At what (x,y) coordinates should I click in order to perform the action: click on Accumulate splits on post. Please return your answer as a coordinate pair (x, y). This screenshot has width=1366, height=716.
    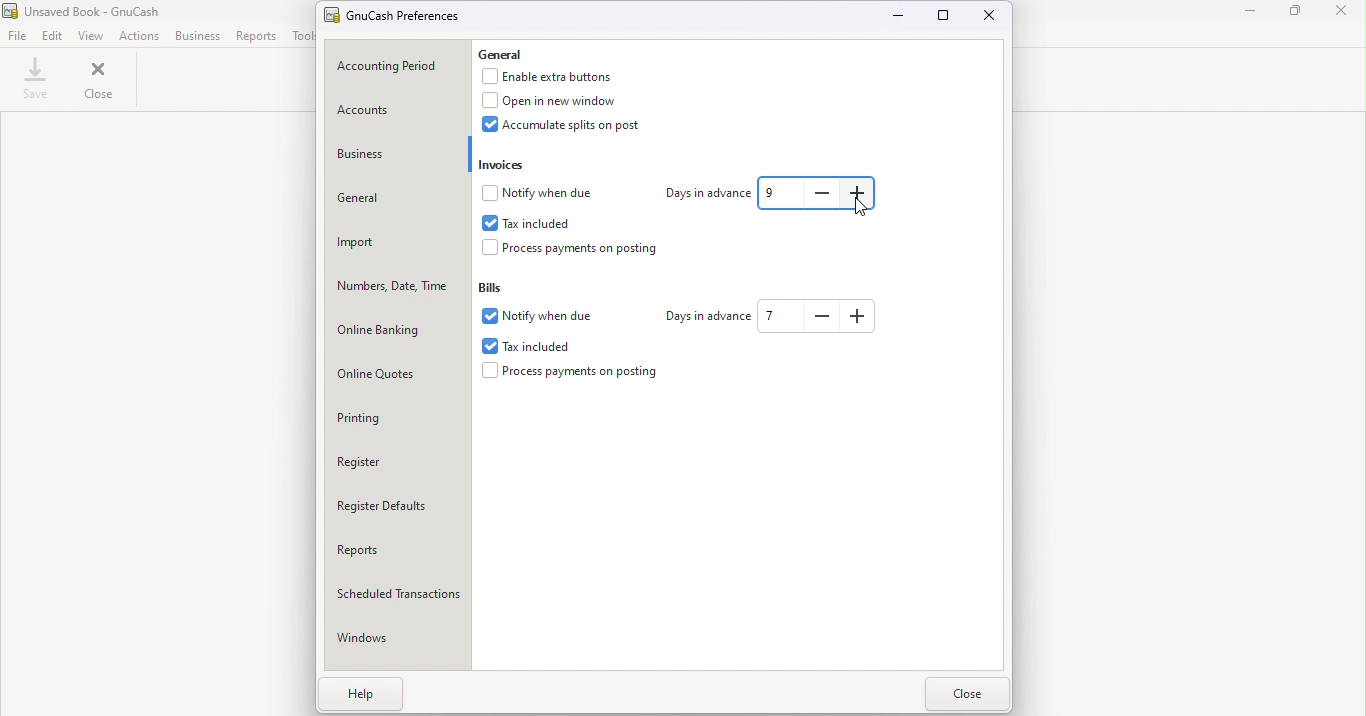
    Looking at the image, I should click on (577, 129).